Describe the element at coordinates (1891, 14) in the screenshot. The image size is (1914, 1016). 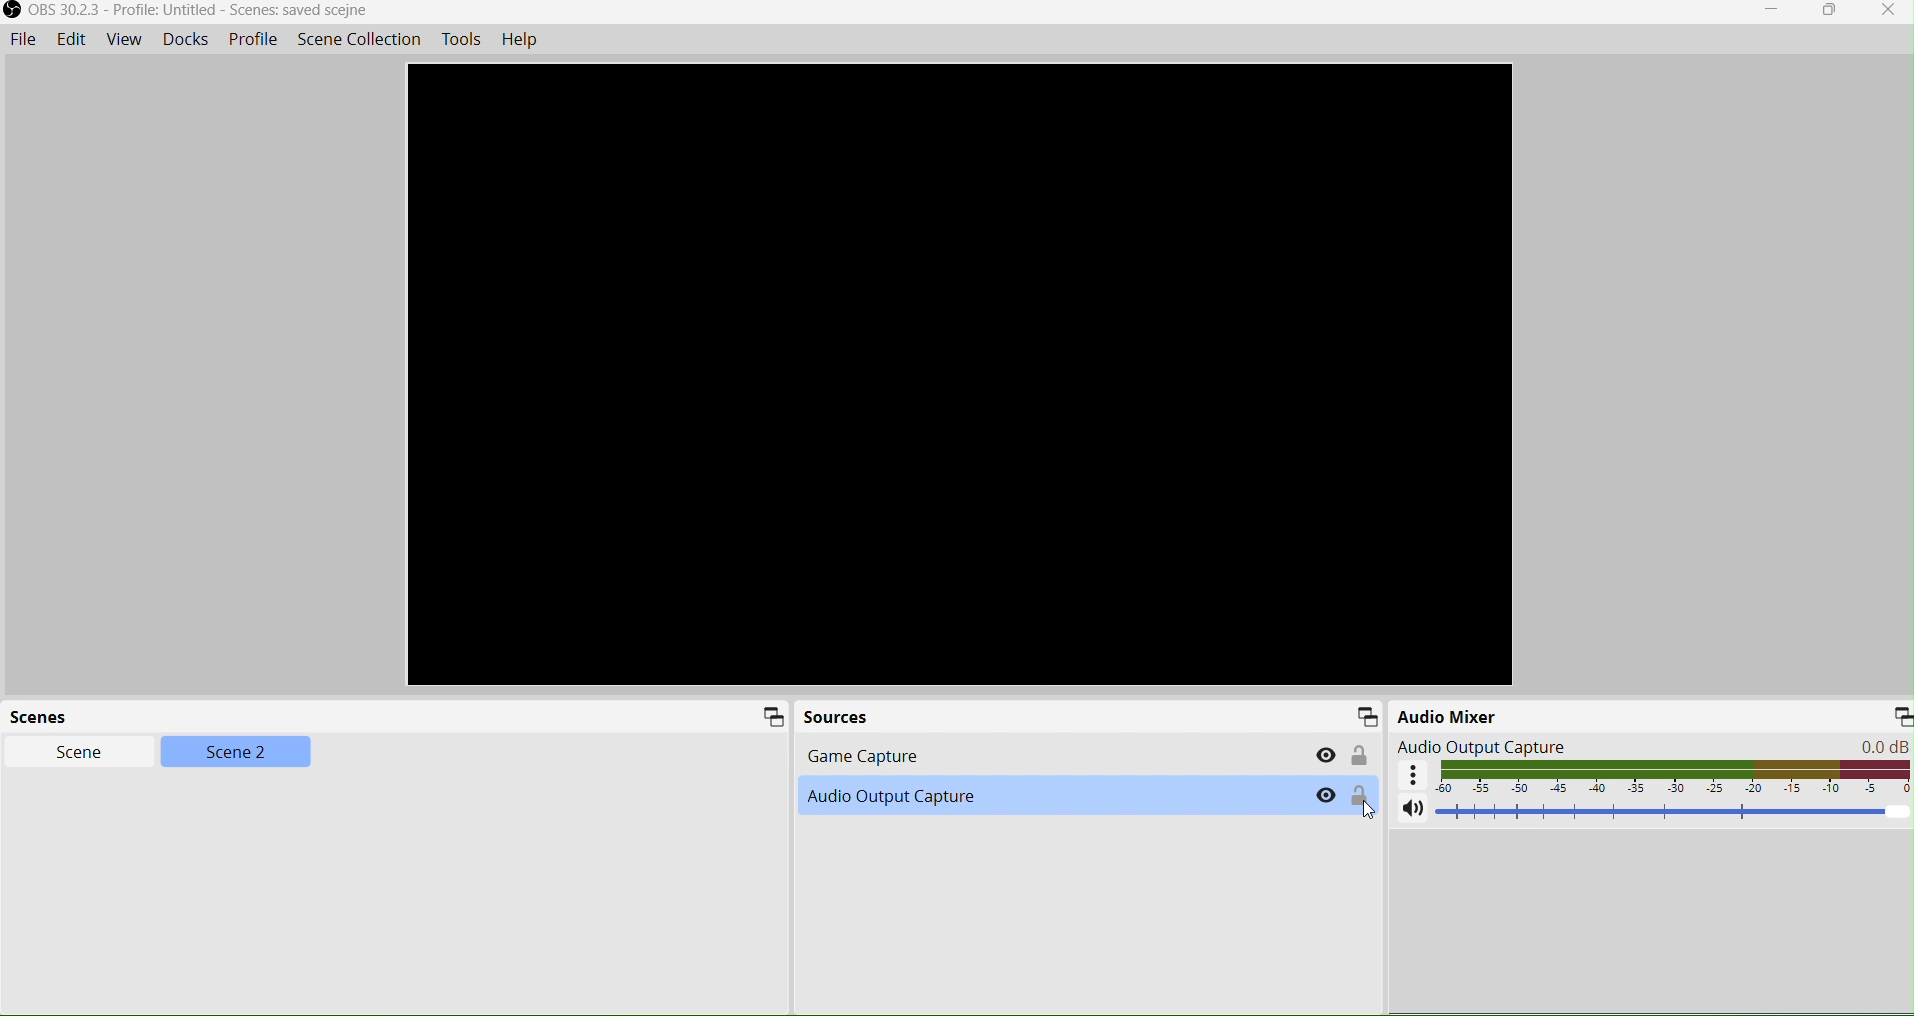
I see `Close` at that location.